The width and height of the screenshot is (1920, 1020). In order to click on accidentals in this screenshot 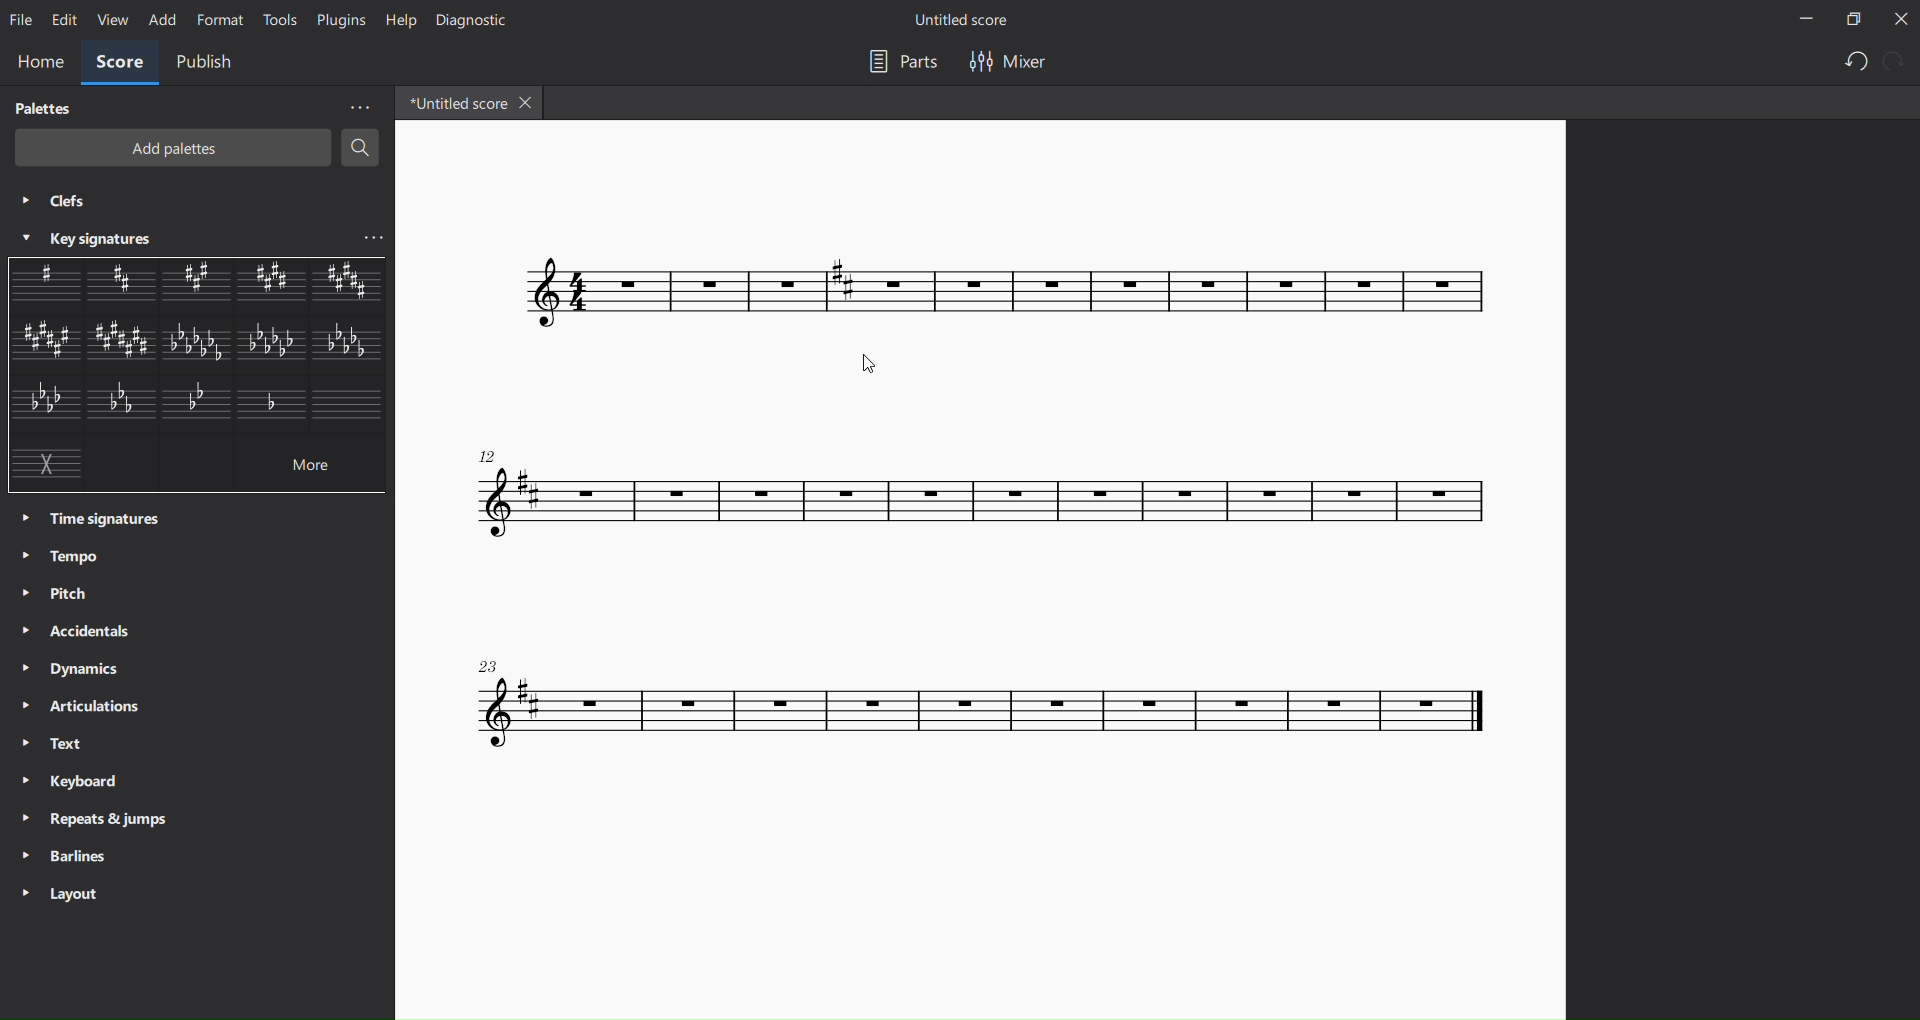, I will do `click(82, 631)`.